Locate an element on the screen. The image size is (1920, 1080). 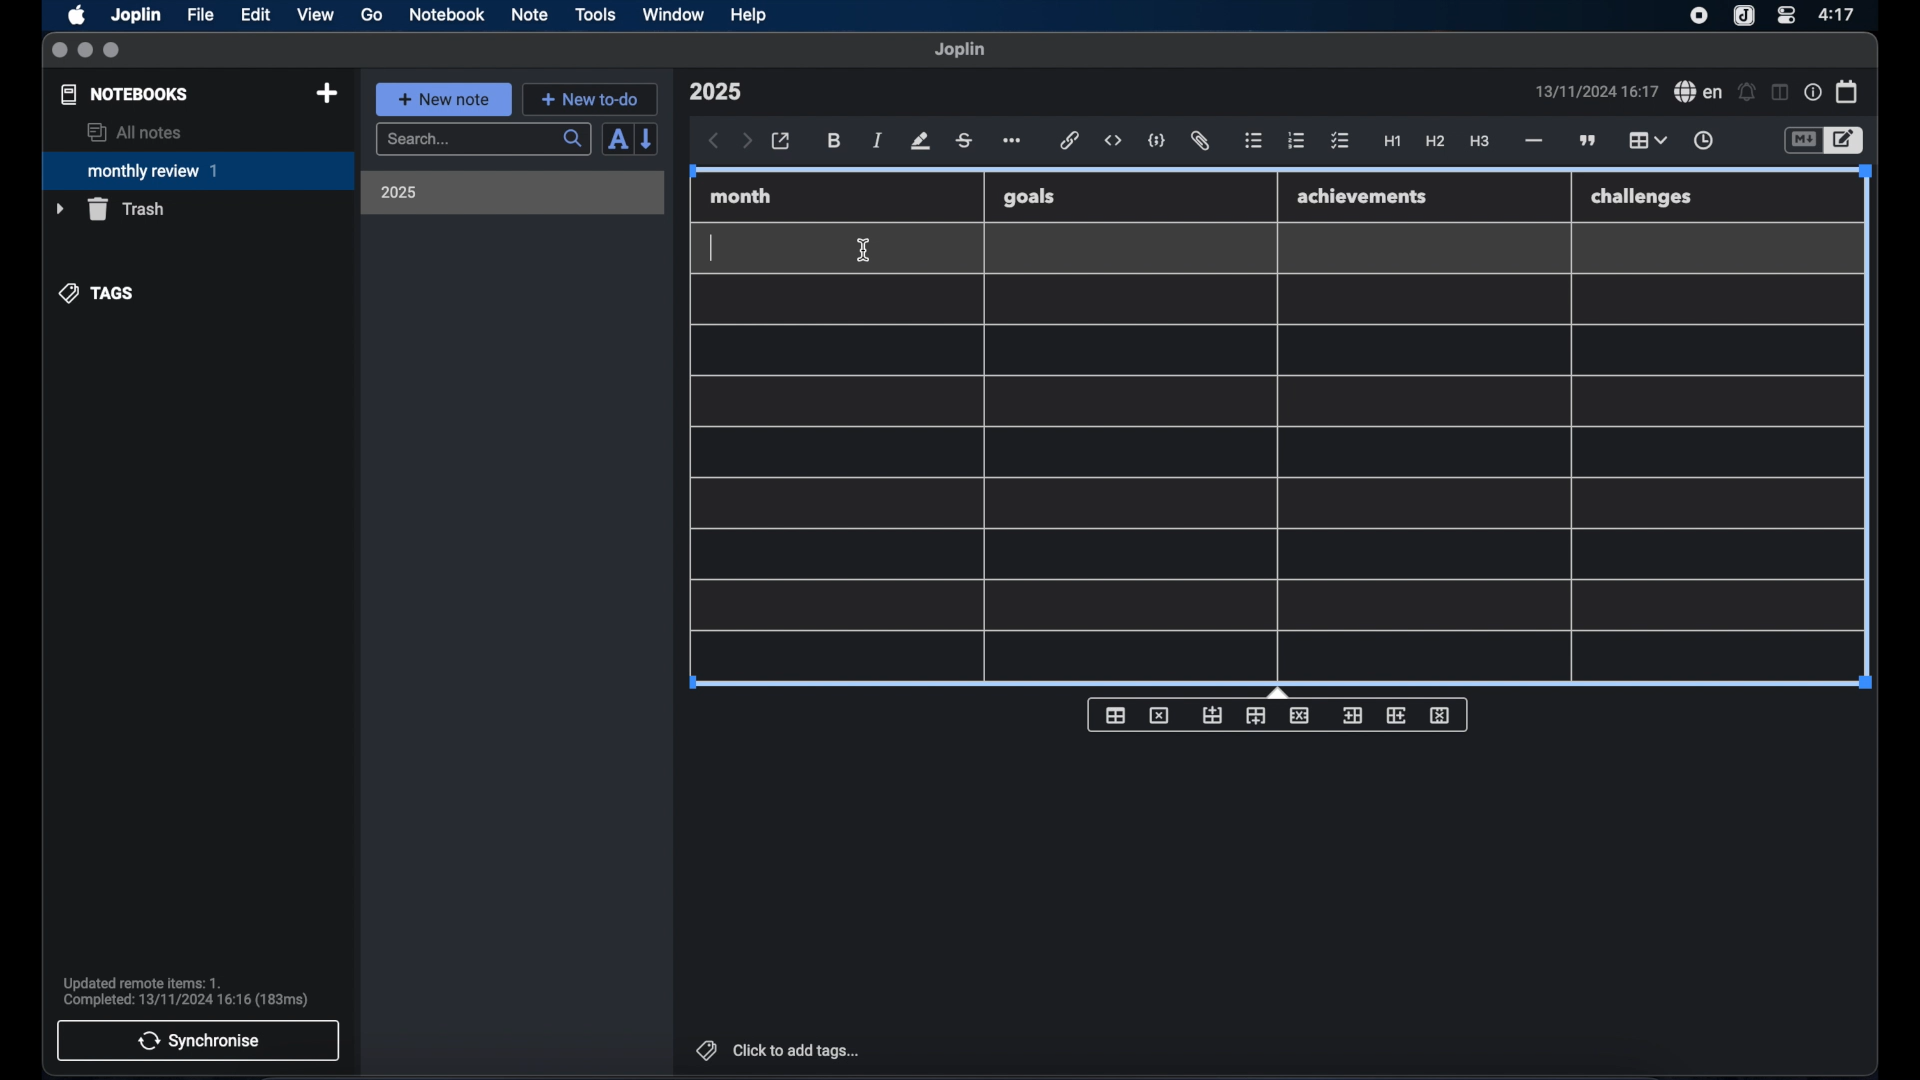
note is located at coordinates (530, 14).